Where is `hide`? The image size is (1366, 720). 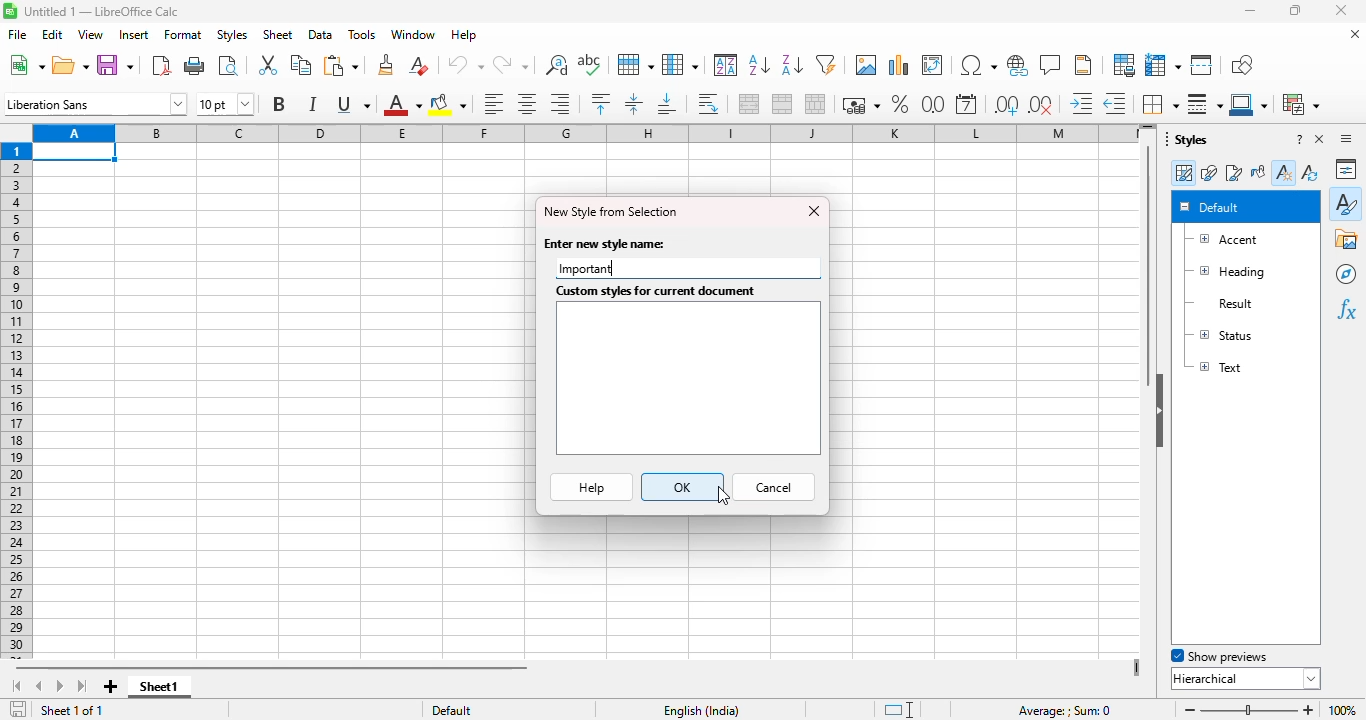 hide is located at coordinates (1159, 411).